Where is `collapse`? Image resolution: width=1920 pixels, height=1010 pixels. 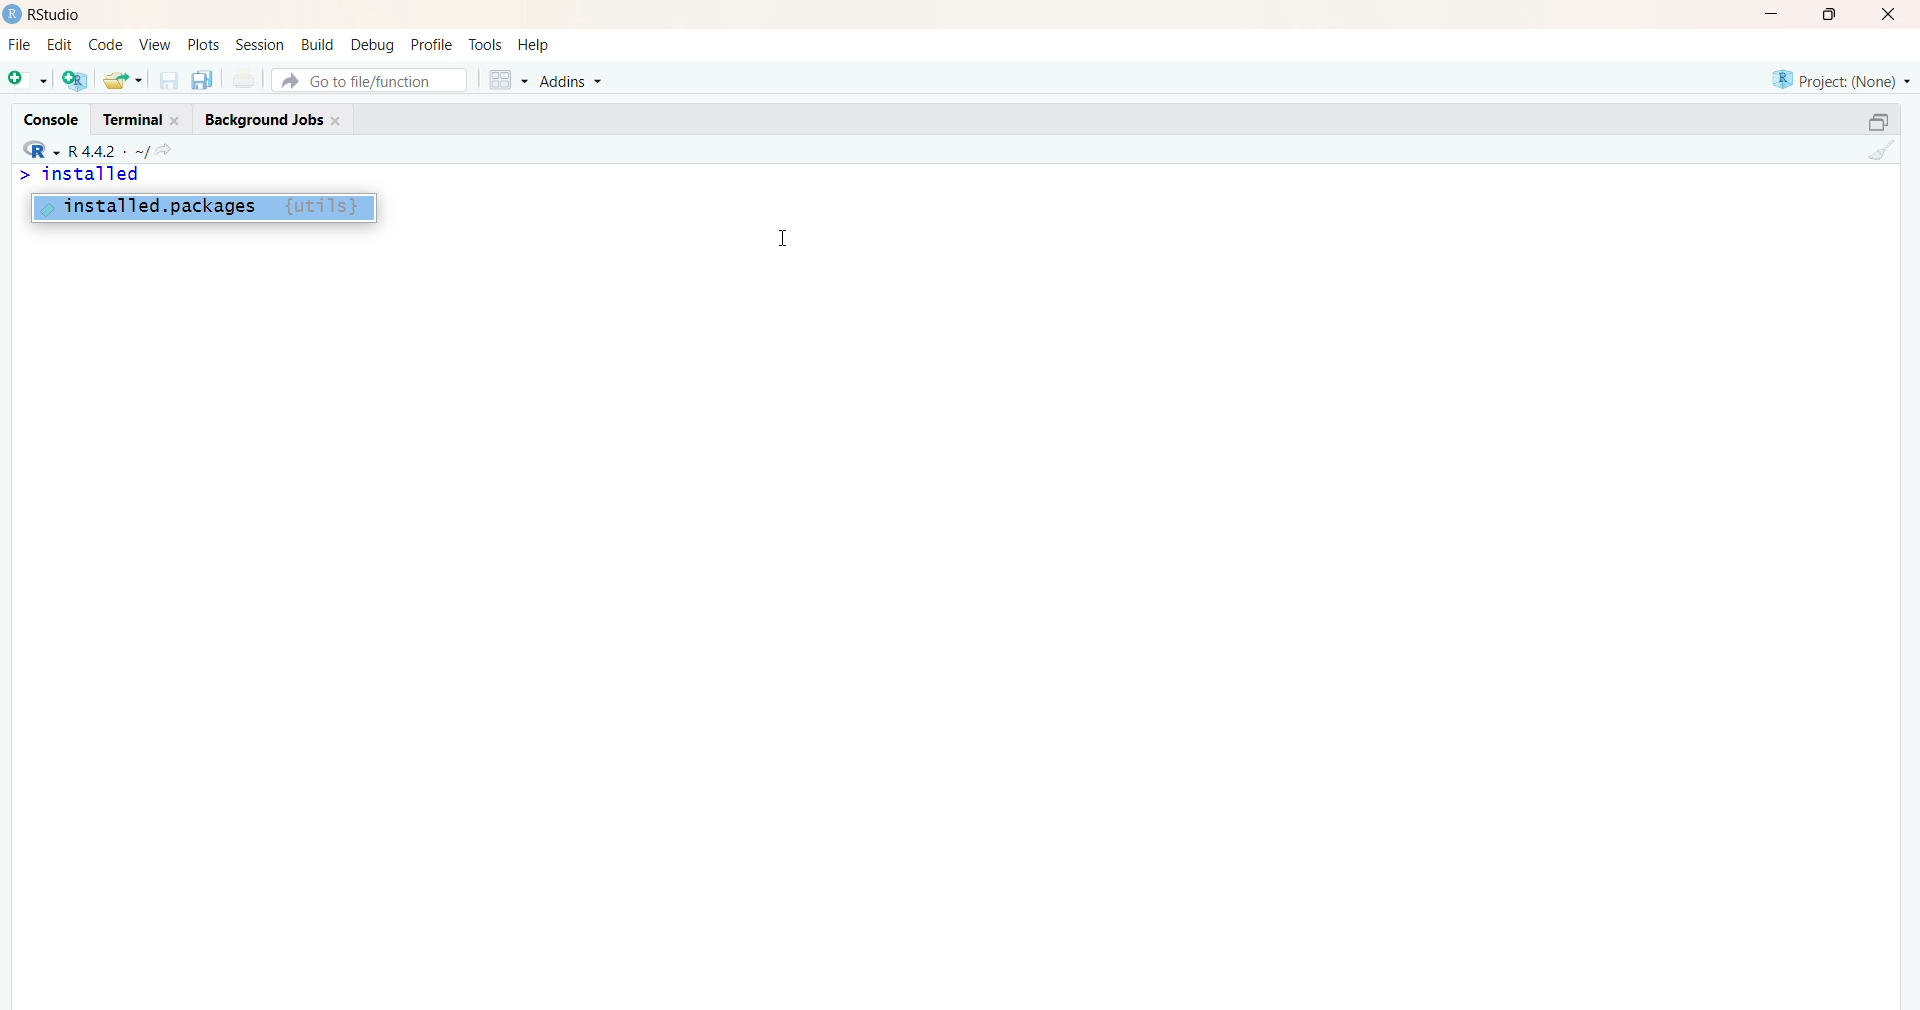 collapse is located at coordinates (1870, 124).